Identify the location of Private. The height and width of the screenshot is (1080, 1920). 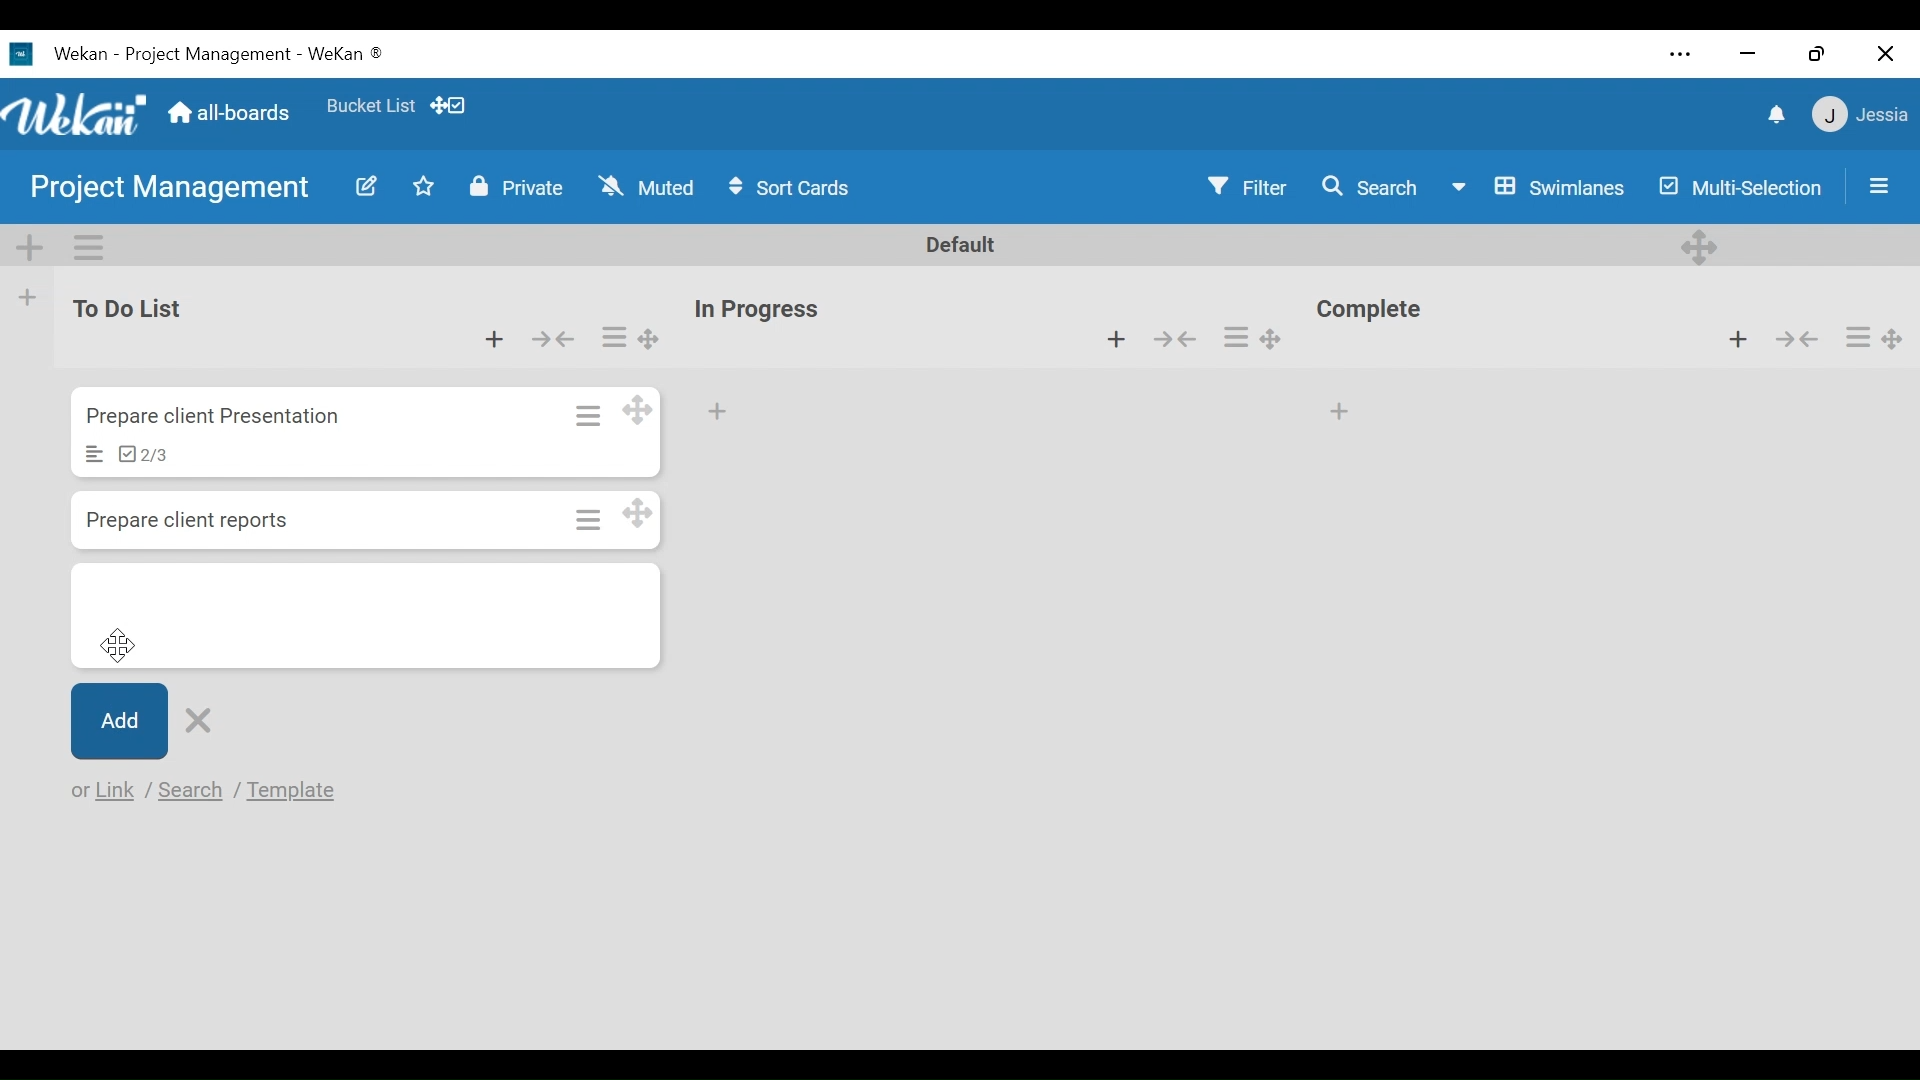
(512, 187).